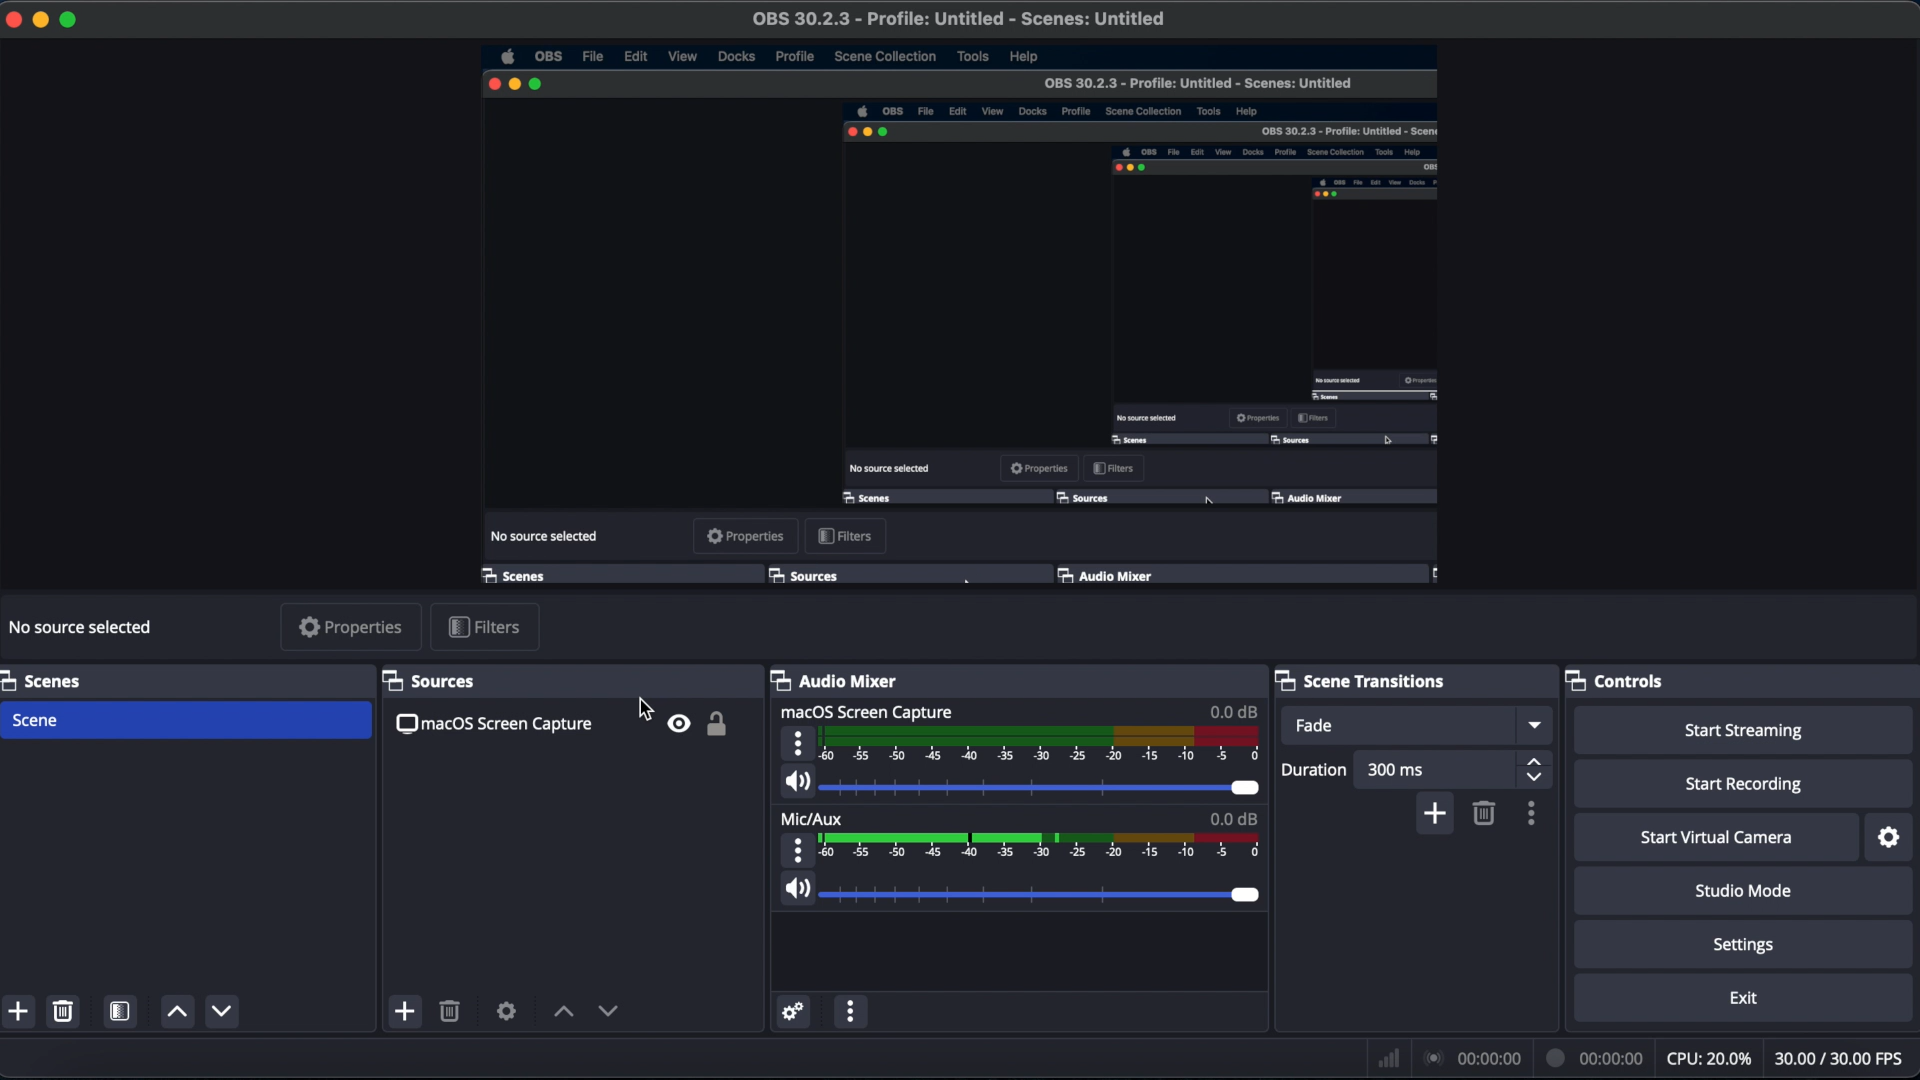 This screenshot has width=1920, height=1080. What do you see at coordinates (564, 1011) in the screenshot?
I see `move source (s) down` at bounding box center [564, 1011].